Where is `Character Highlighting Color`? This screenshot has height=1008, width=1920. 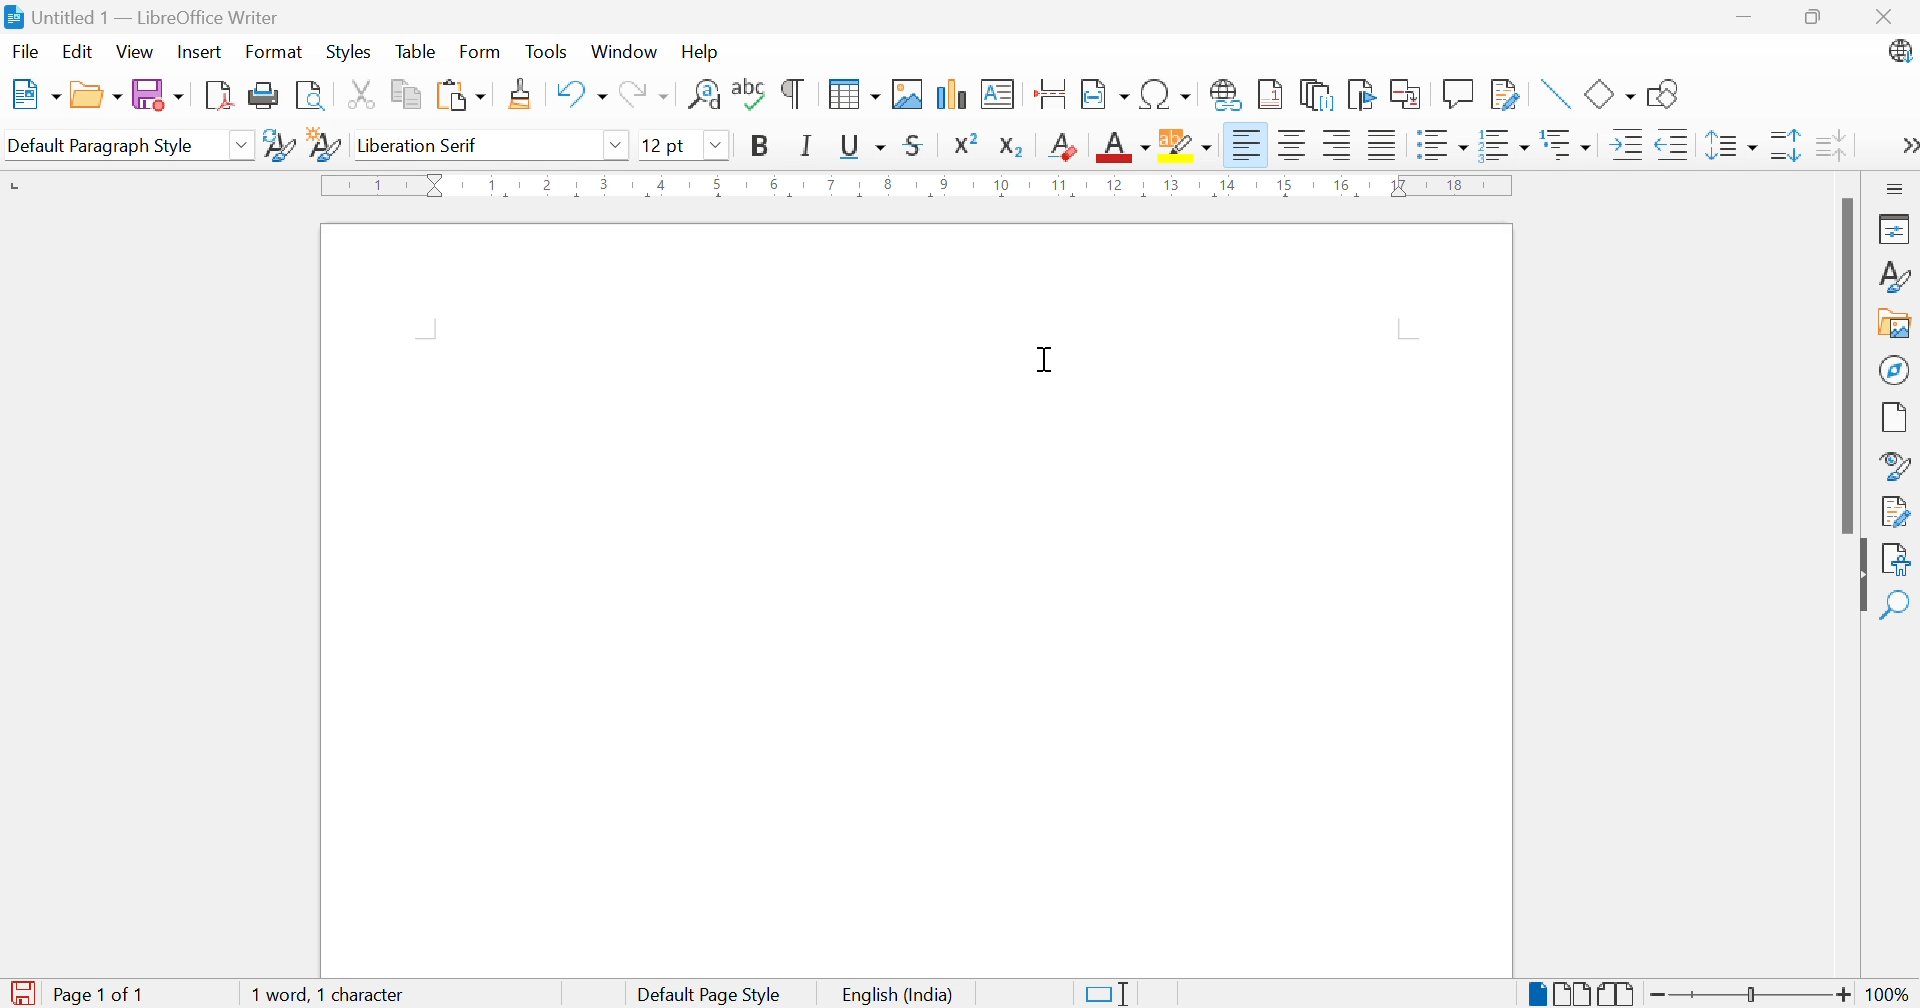 Character Highlighting Color is located at coordinates (1187, 147).